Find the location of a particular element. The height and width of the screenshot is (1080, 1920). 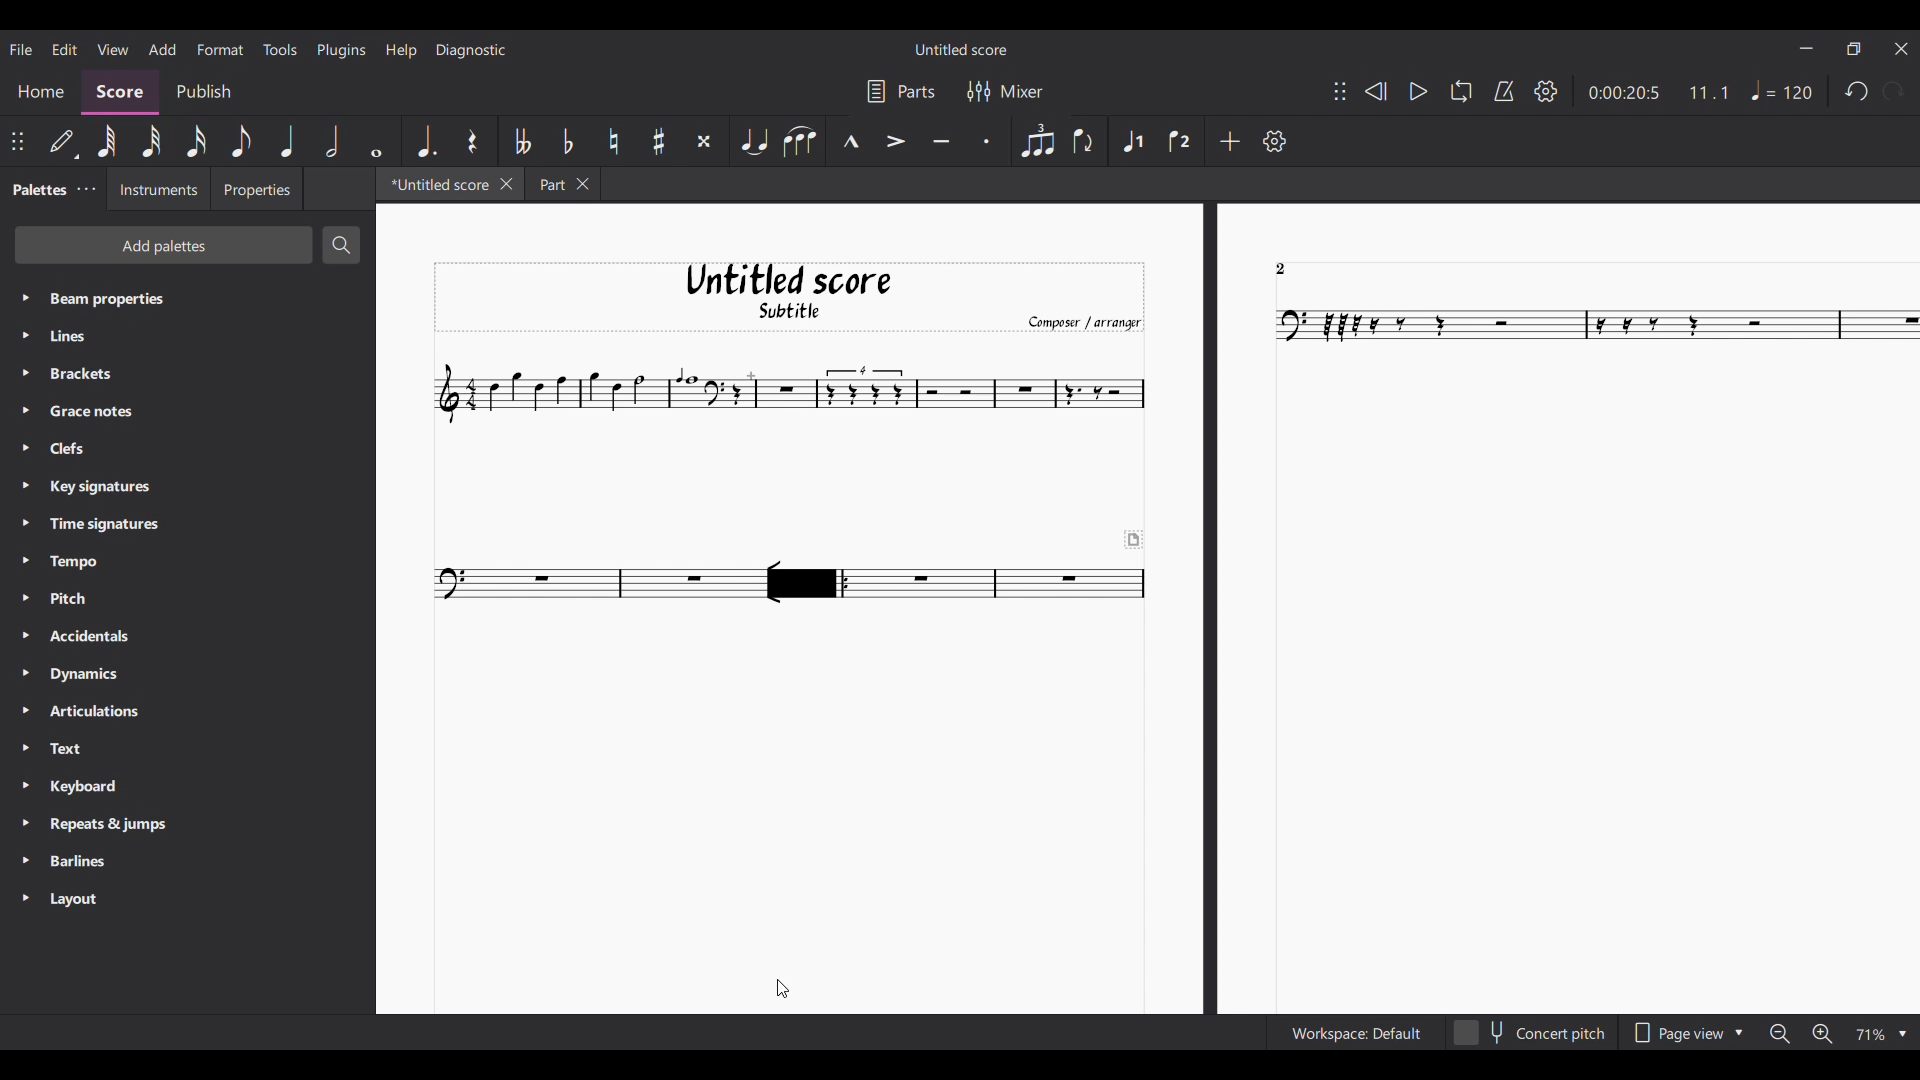

Undo is located at coordinates (1856, 91).